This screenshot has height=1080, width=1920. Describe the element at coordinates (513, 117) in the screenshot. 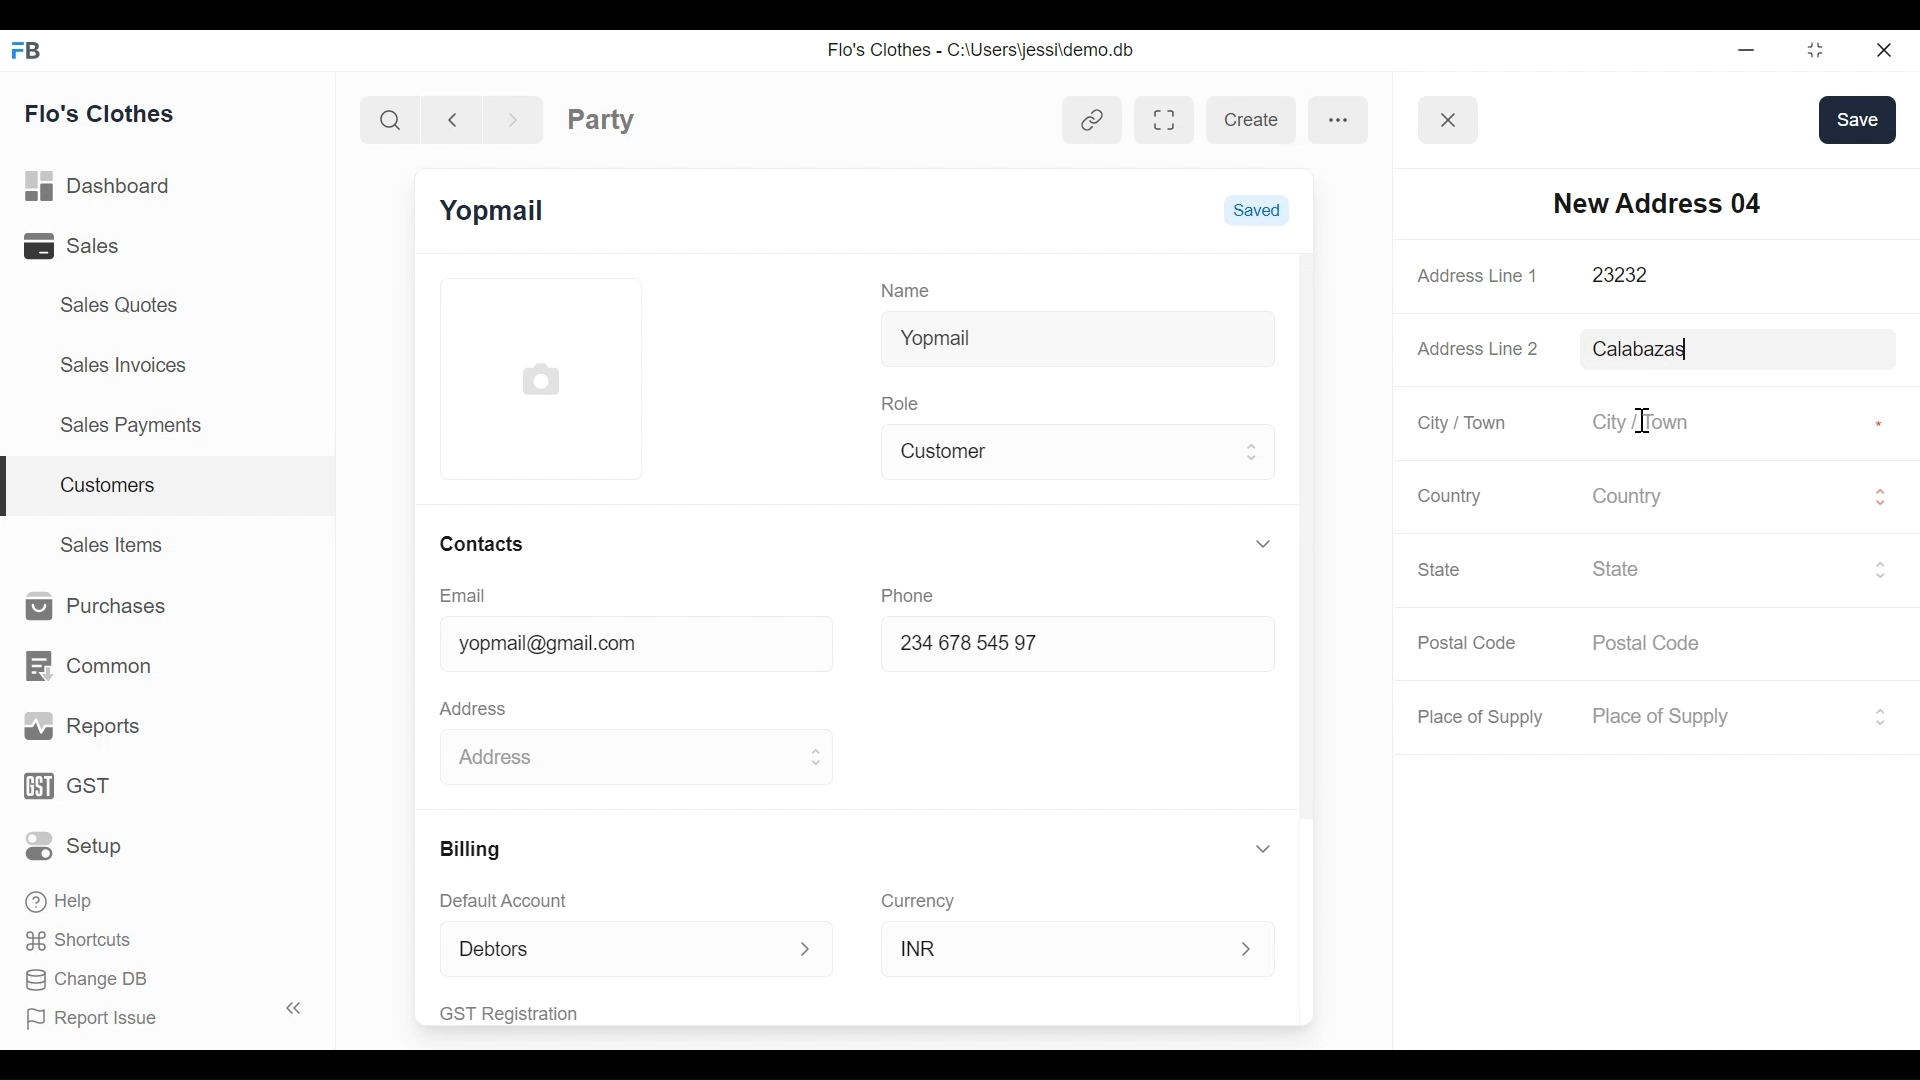

I see `Navigate Forward` at that location.